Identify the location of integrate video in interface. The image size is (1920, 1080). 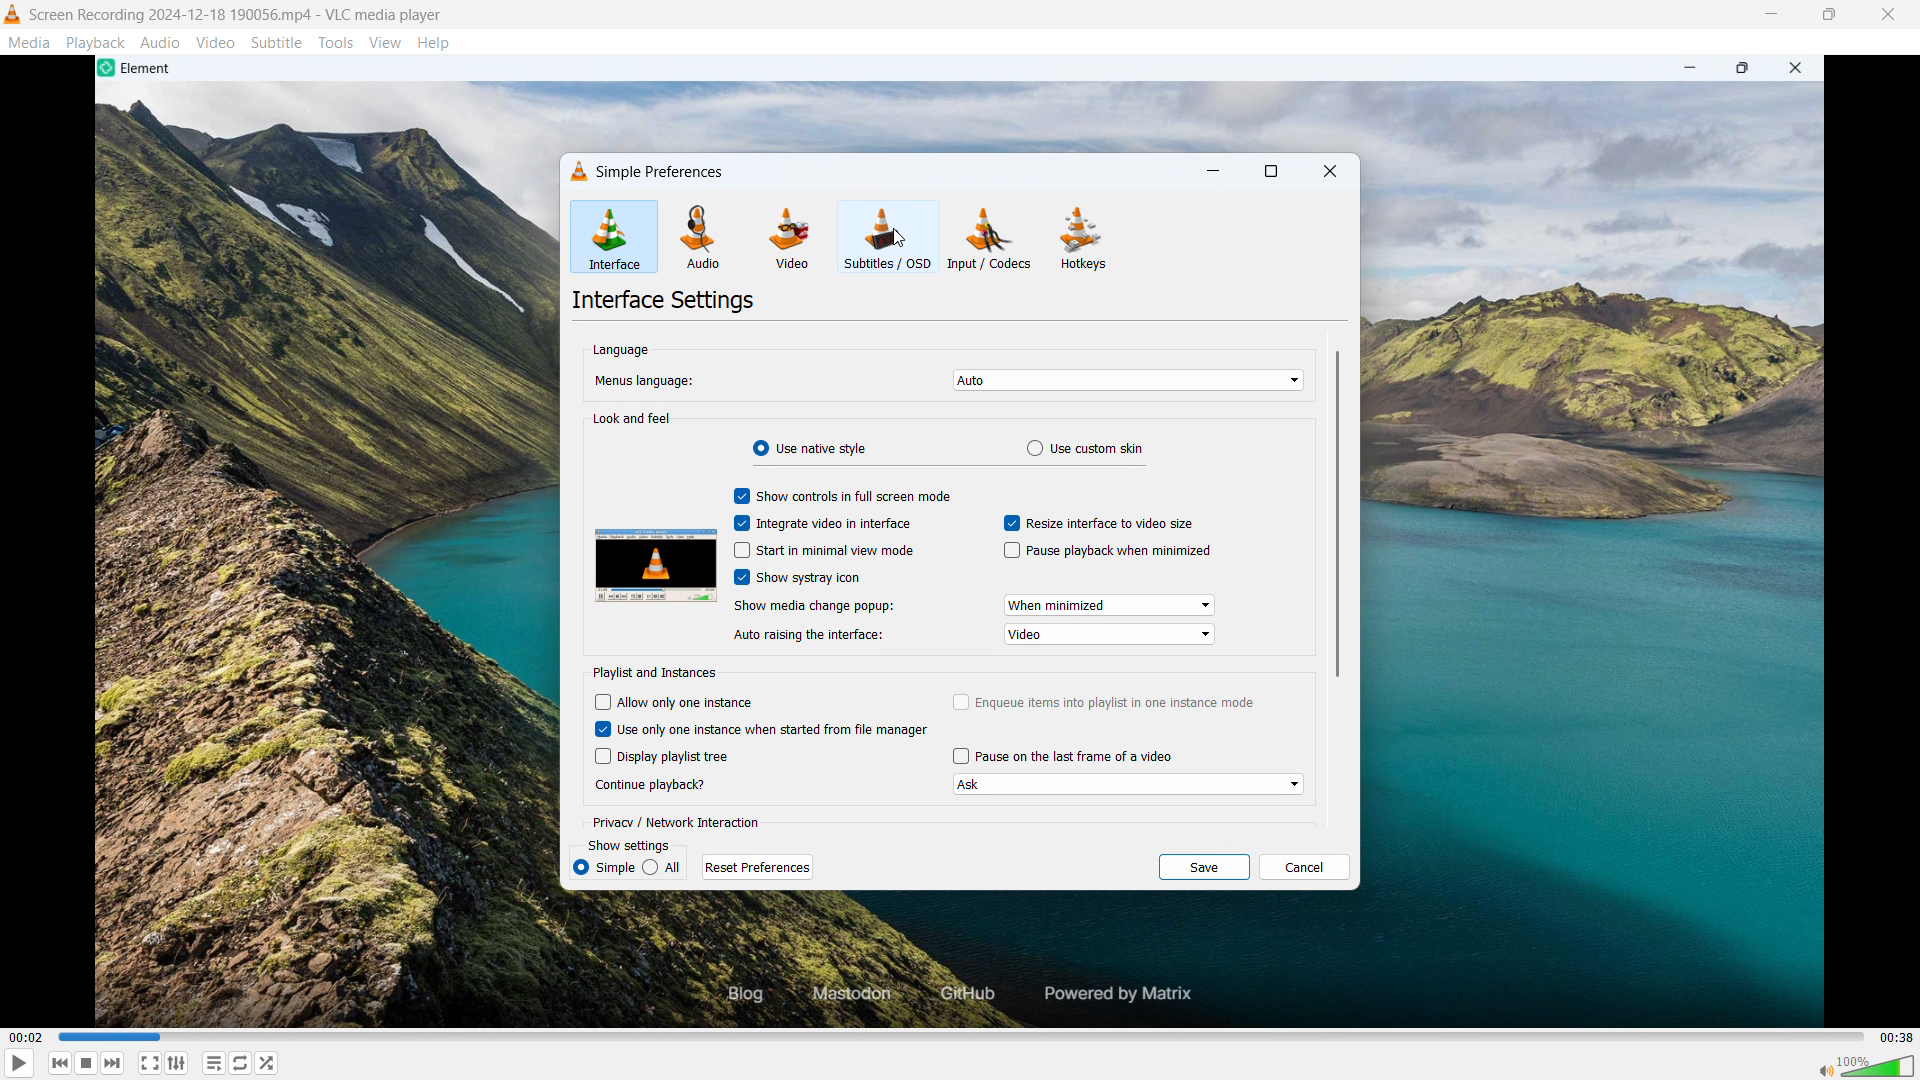
(822, 523).